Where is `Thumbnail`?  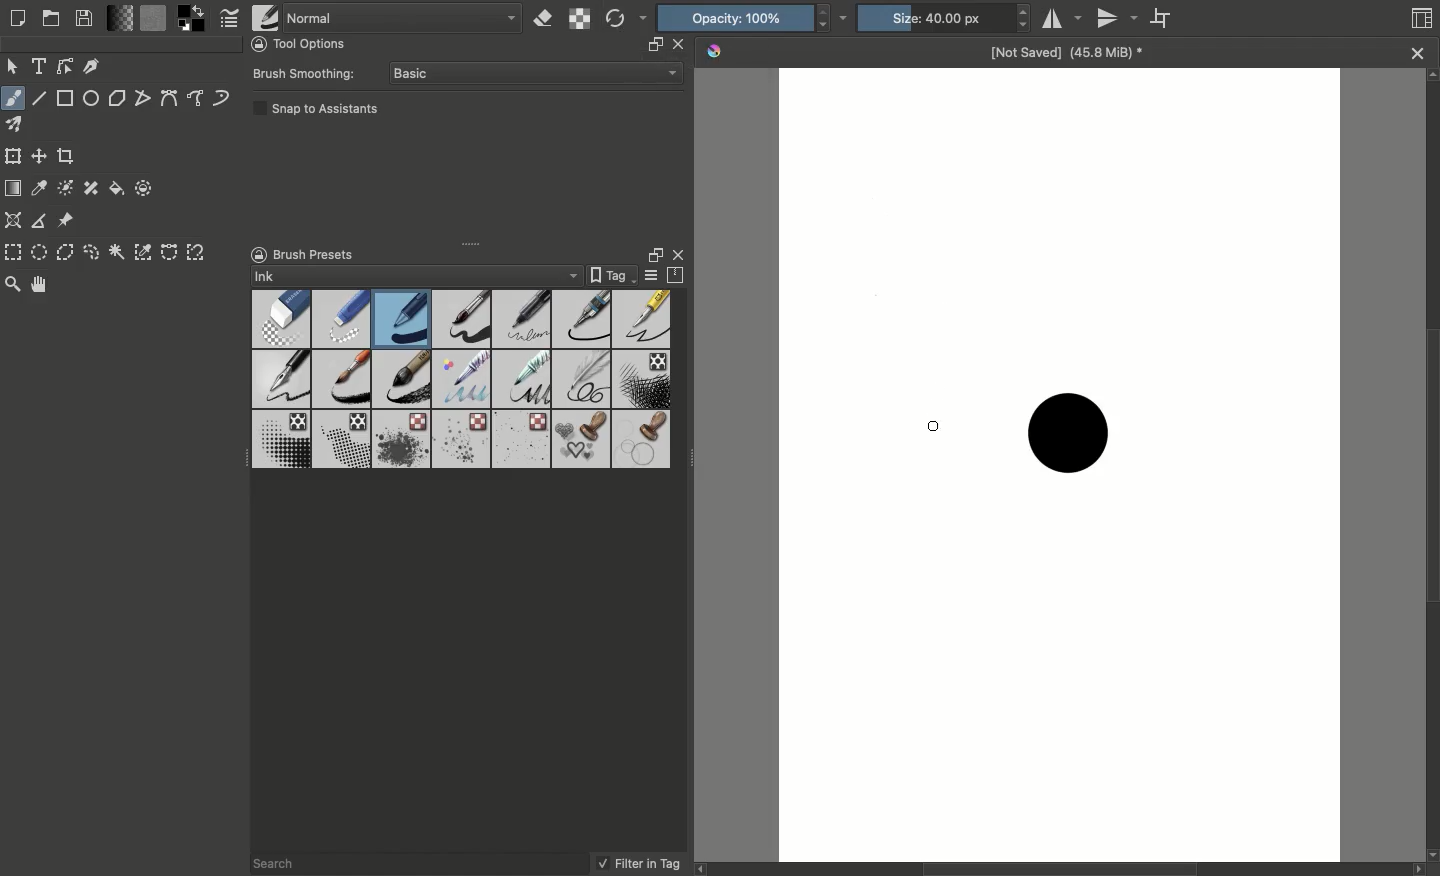
Thumbnail is located at coordinates (1423, 20).